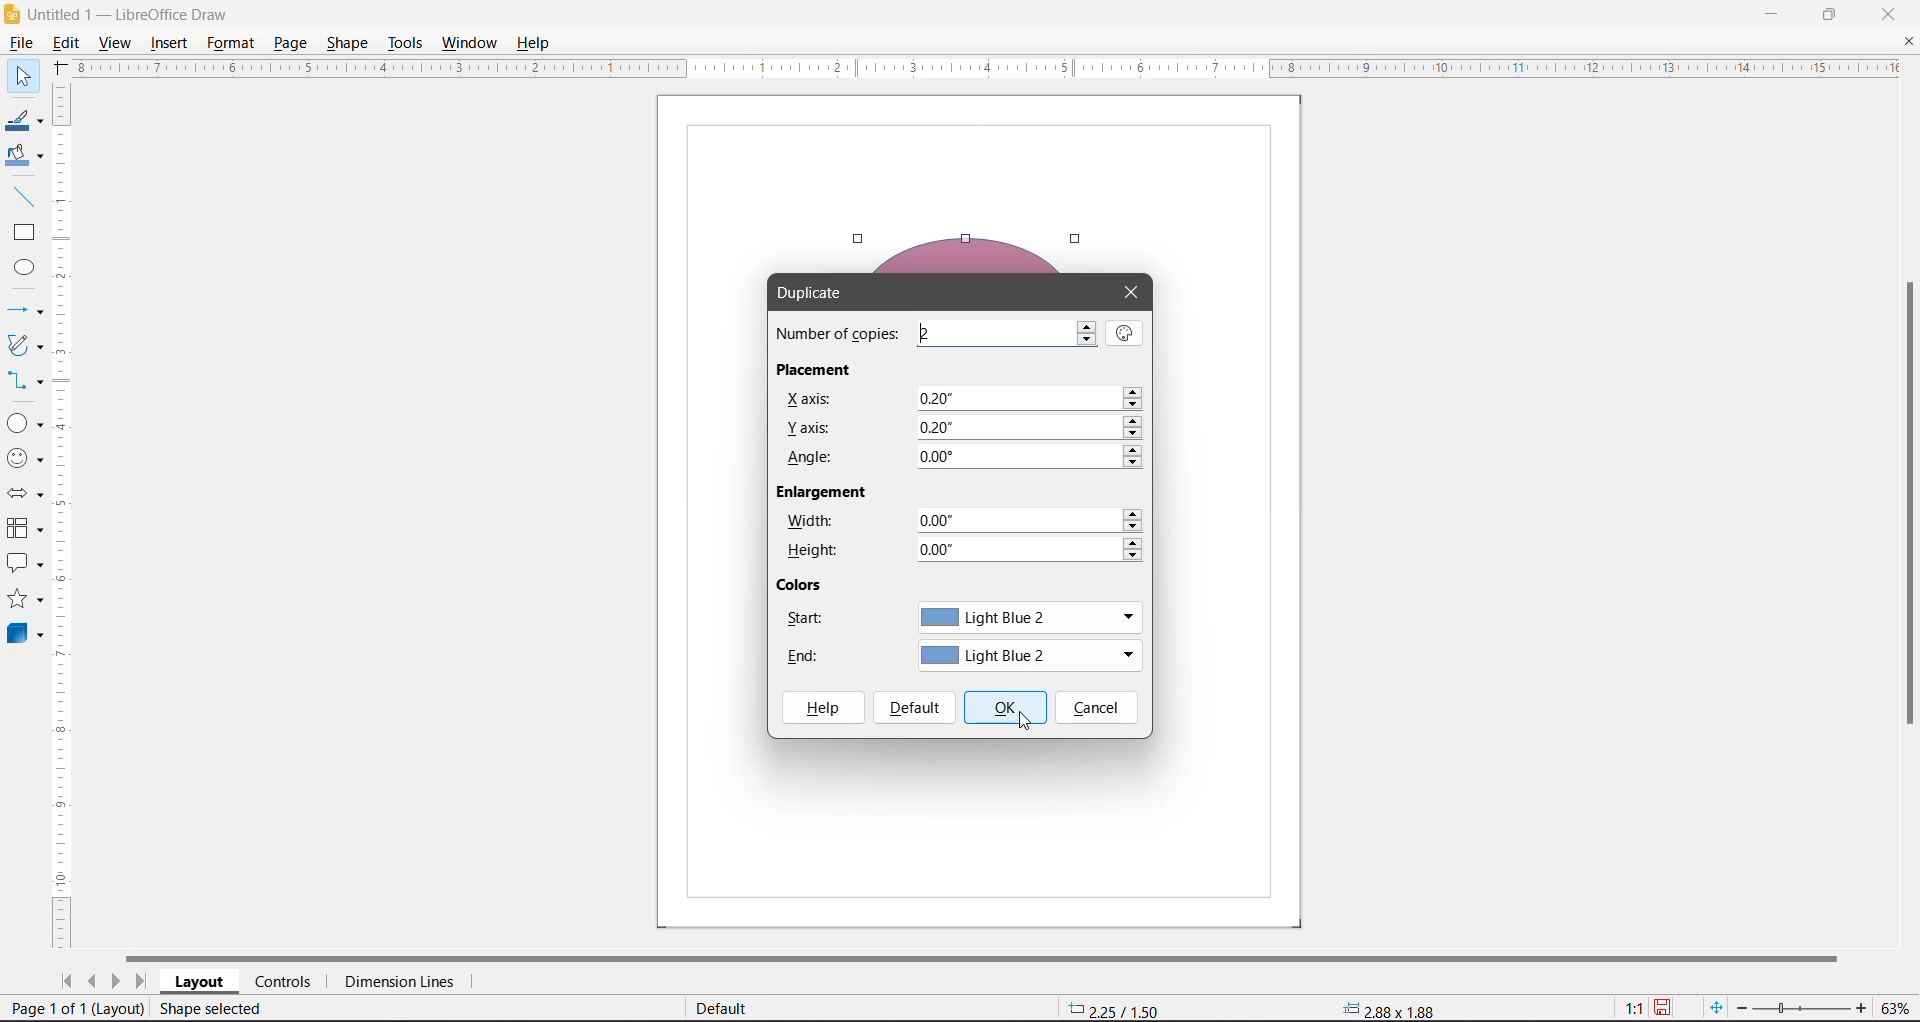  Describe the element at coordinates (25, 562) in the screenshot. I see `Callout Shapes` at that location.